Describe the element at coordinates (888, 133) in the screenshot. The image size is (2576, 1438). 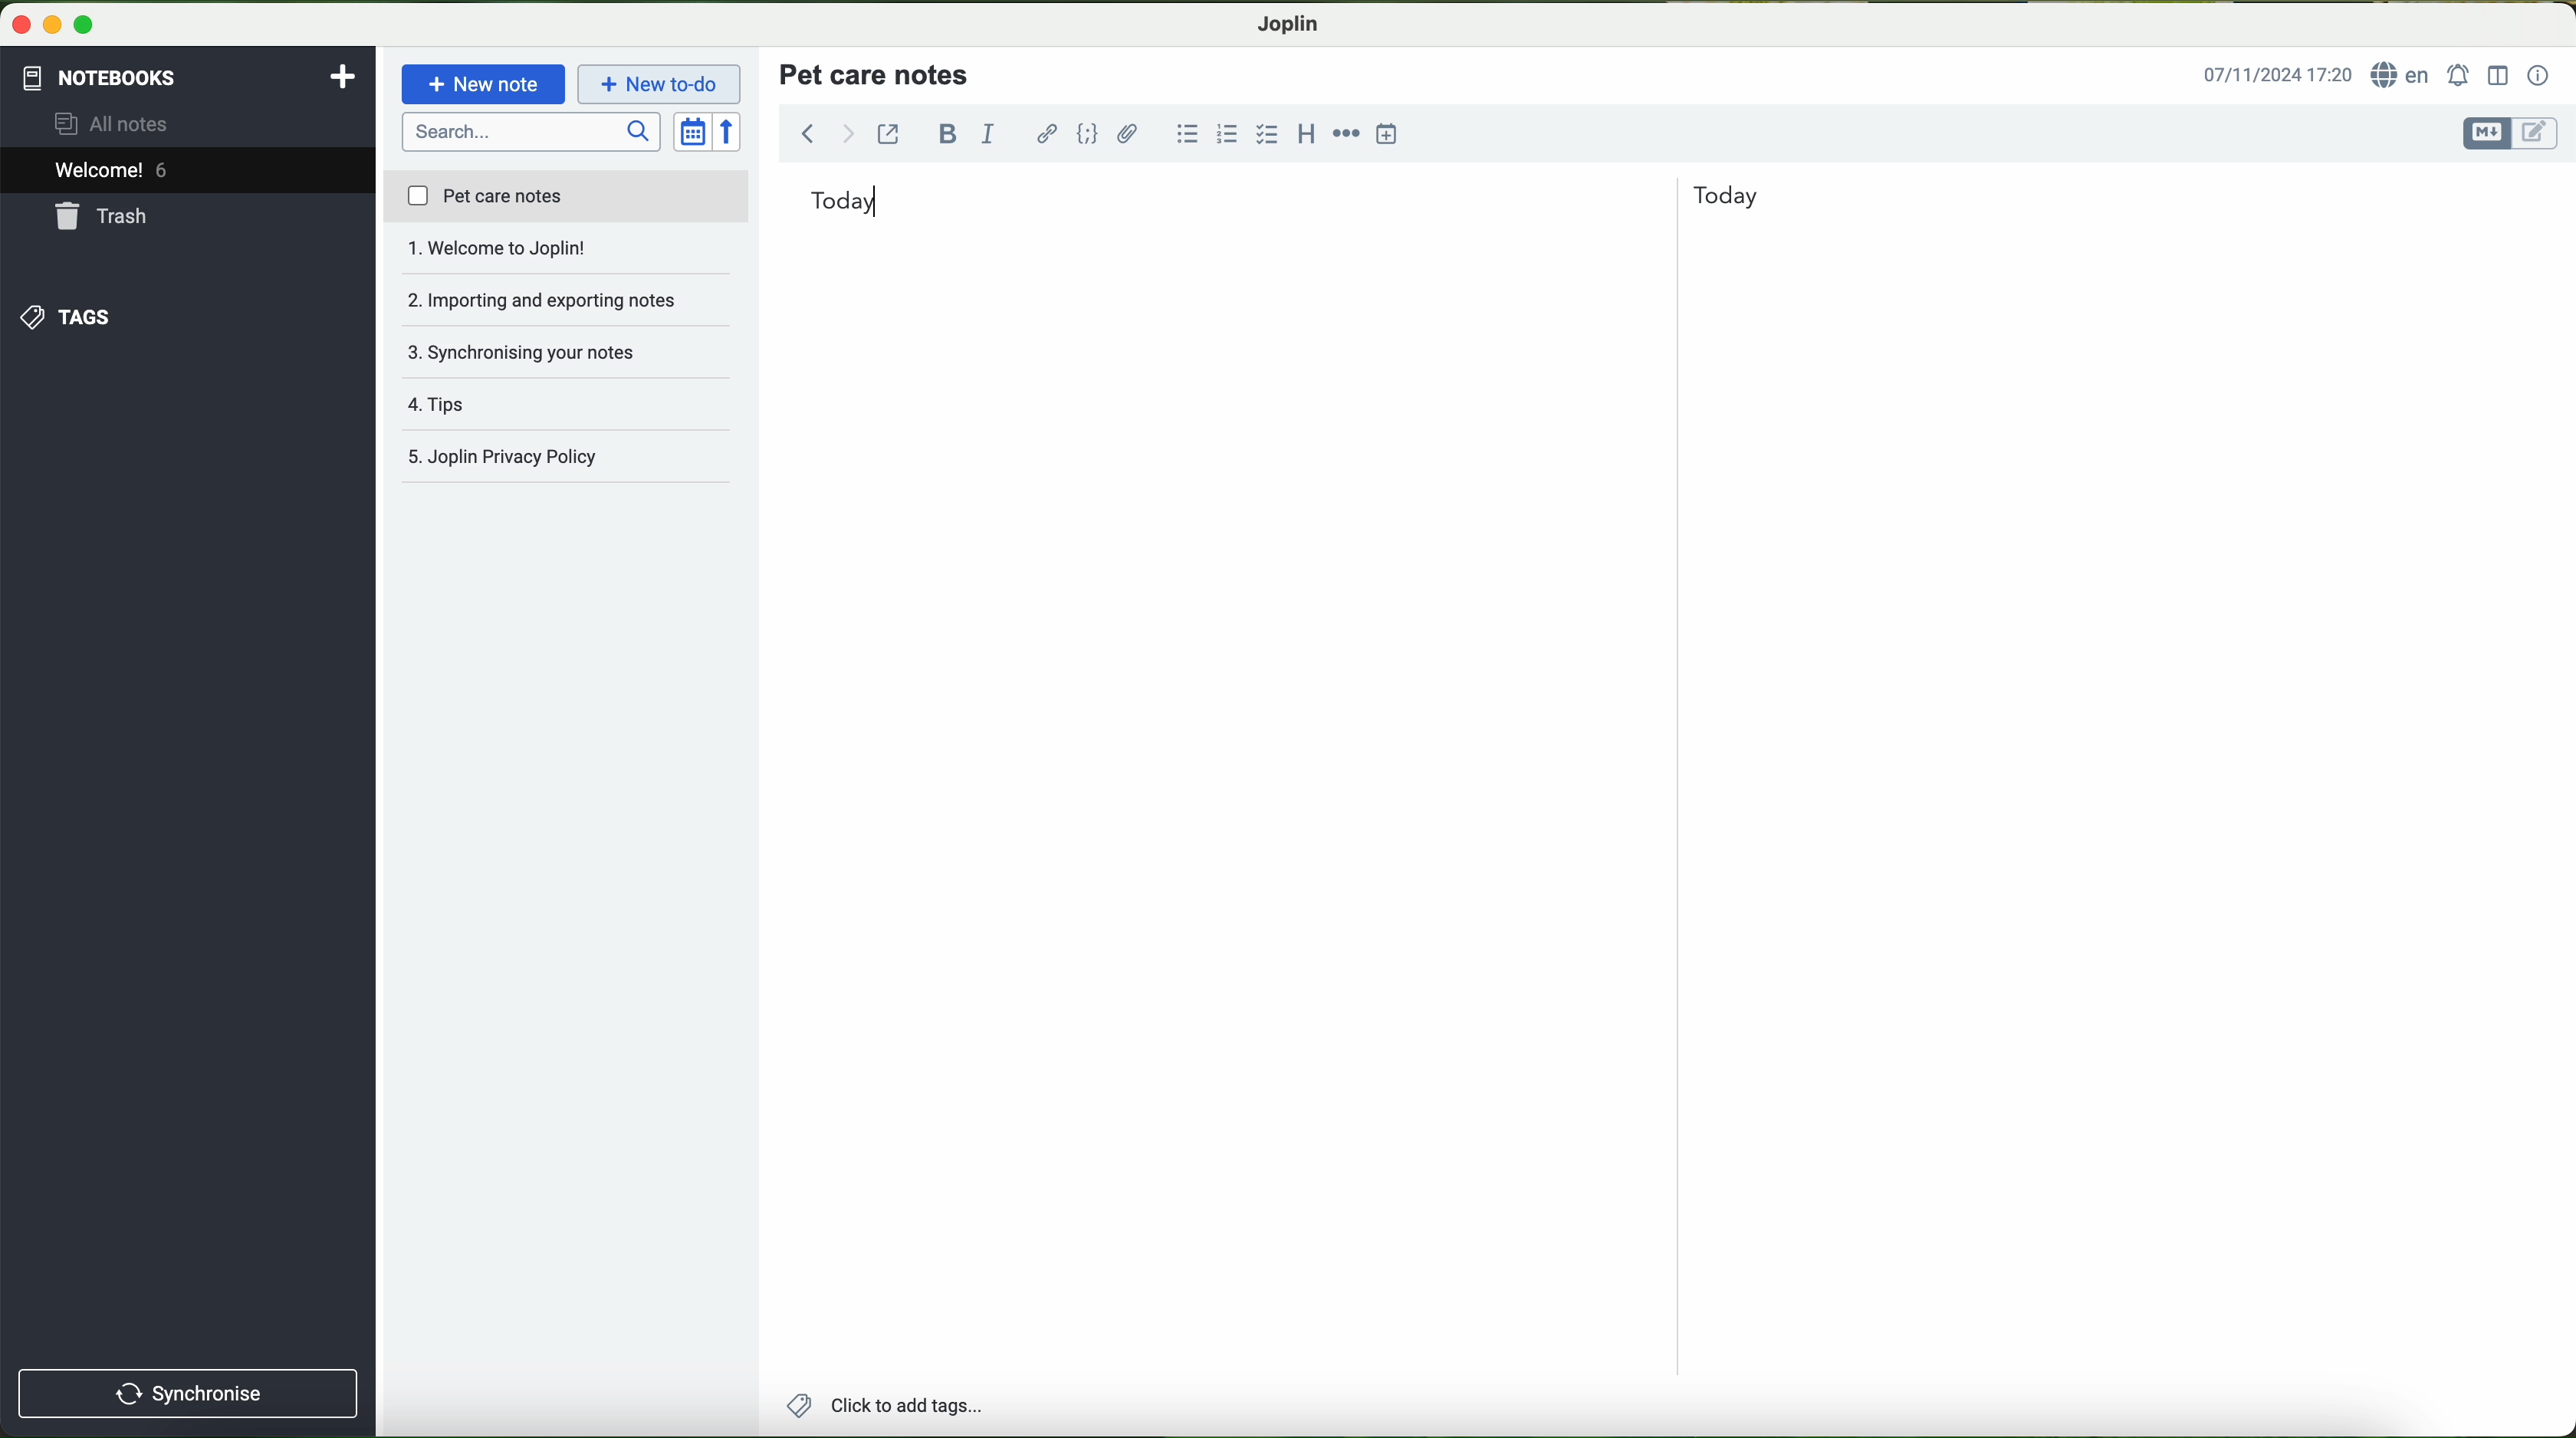
I see `toggle external editing` at that location.